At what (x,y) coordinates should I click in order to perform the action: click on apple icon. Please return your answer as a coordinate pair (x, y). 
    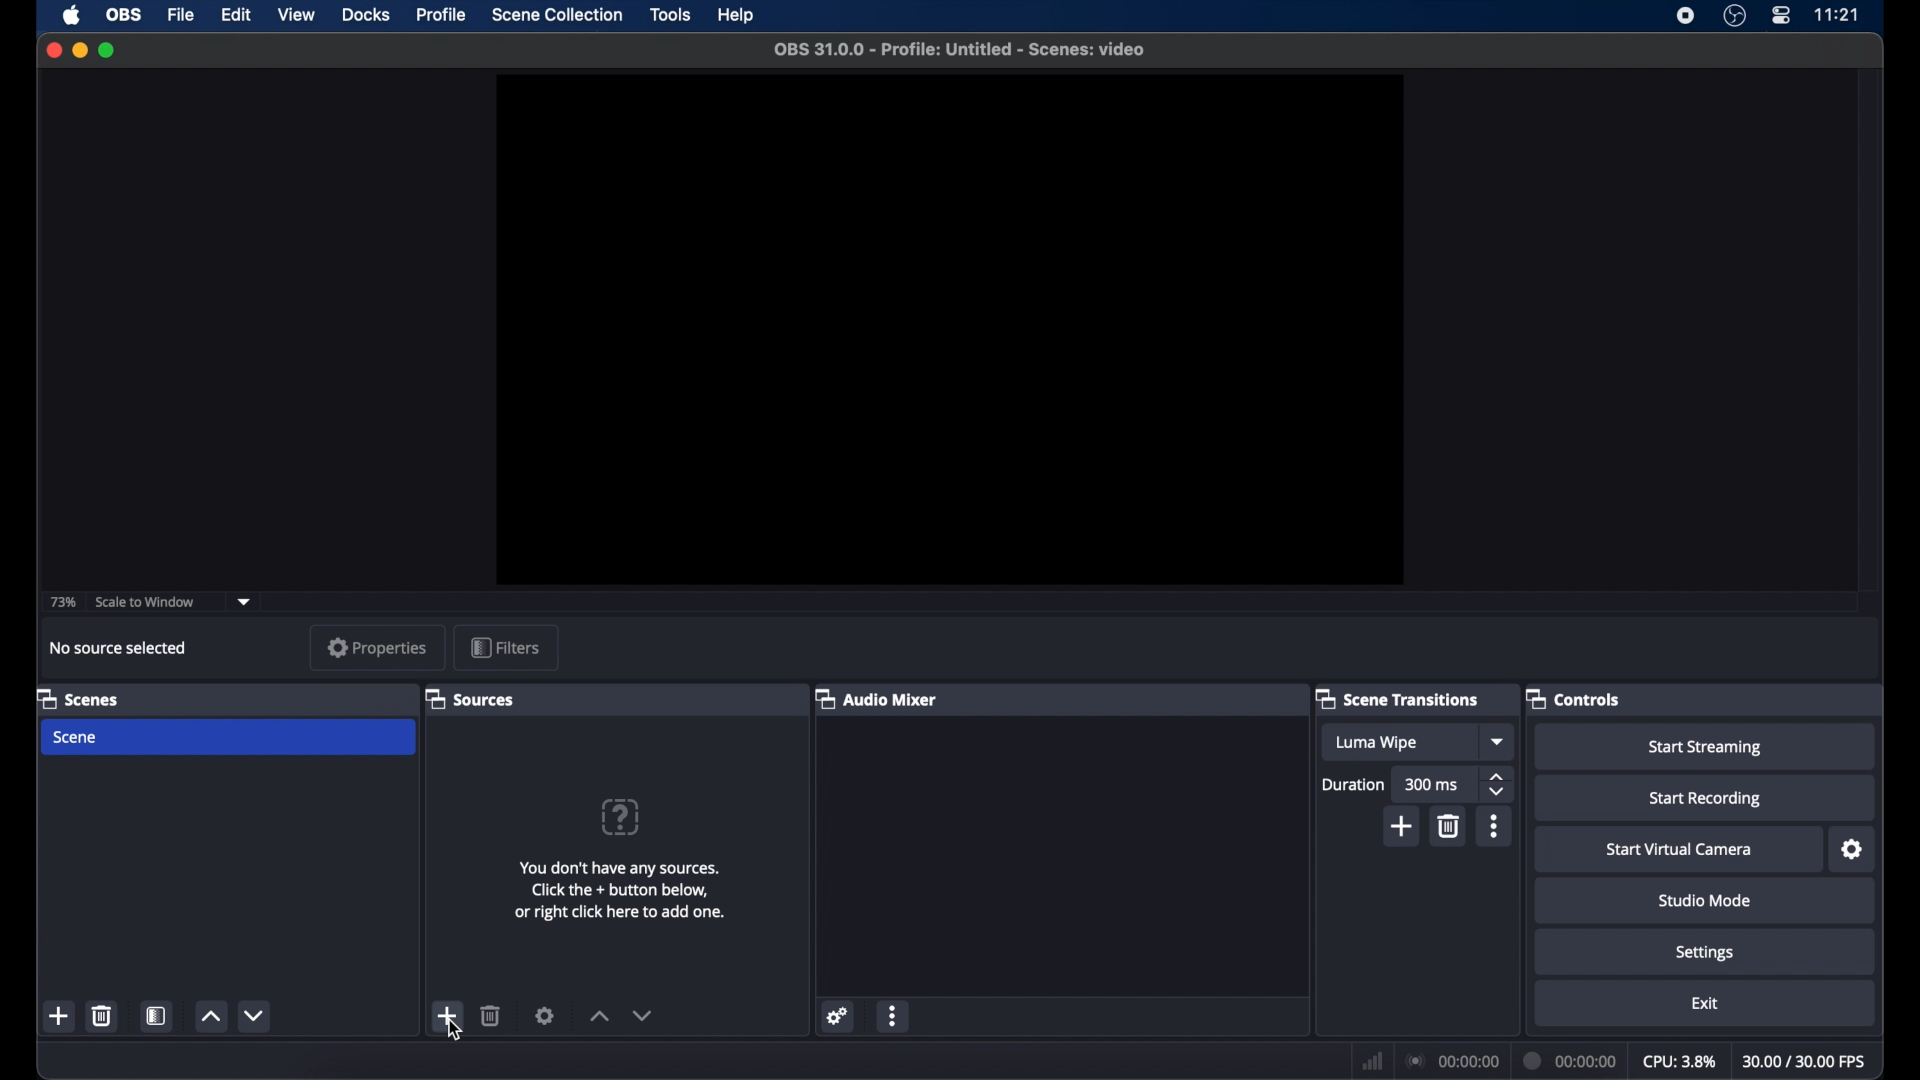
    Looking at the image, I should click on (71, 15).